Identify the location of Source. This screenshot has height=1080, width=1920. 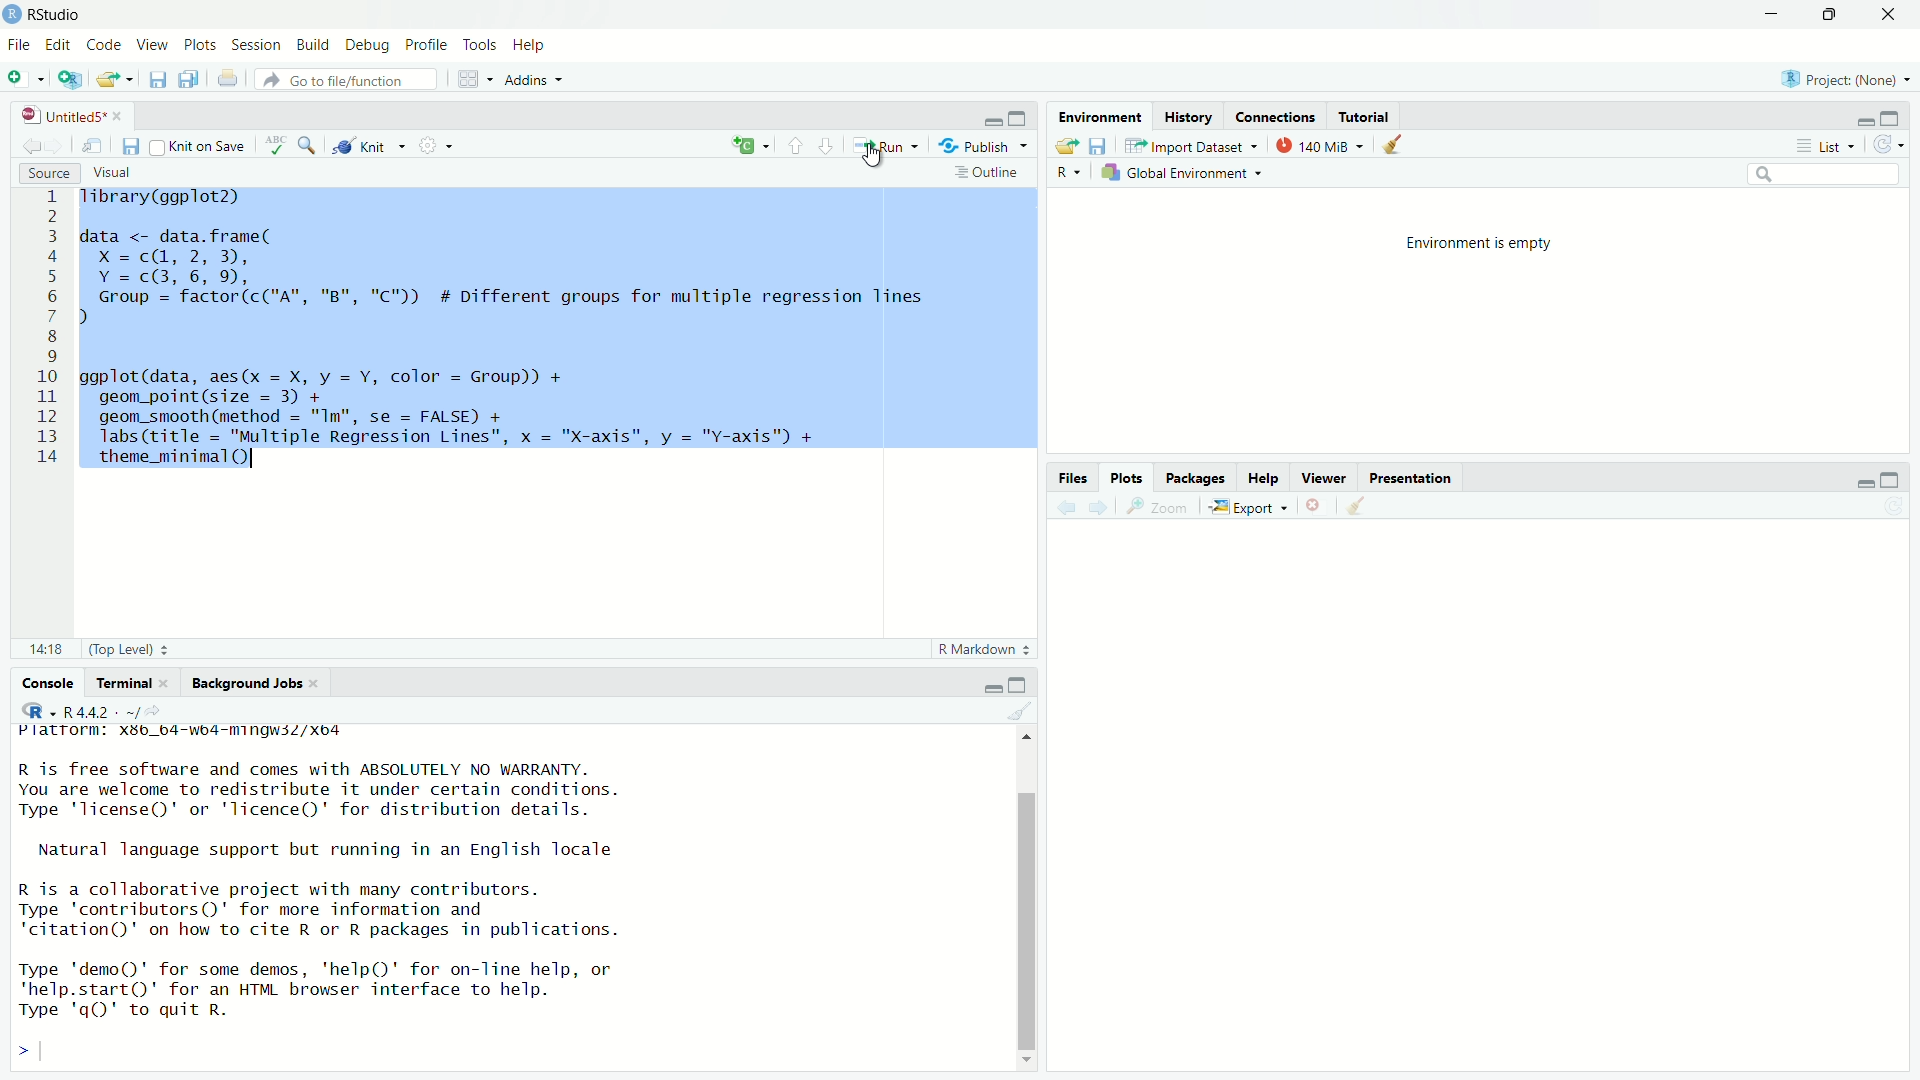
(47, 174).